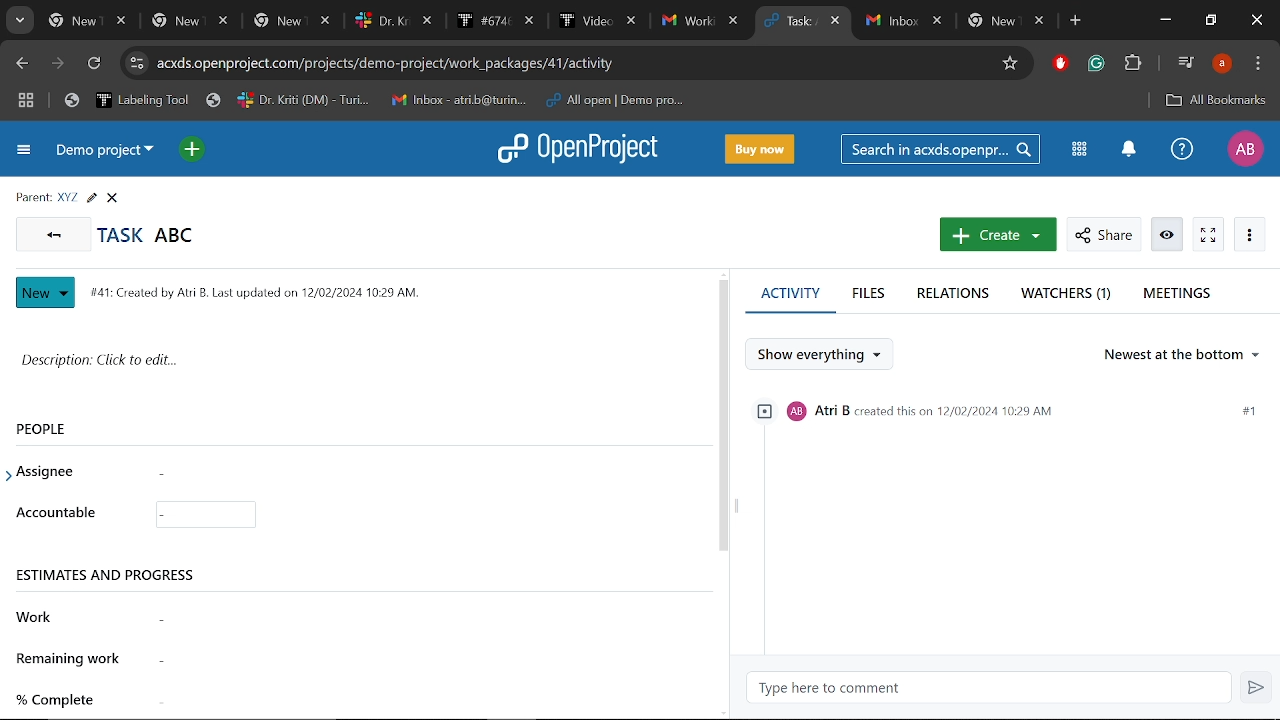 The height and width of the screenshot is (720, 1280). Describe the element at coordinates (52, 472) in the screenshot. I see `Assignee` at that location.